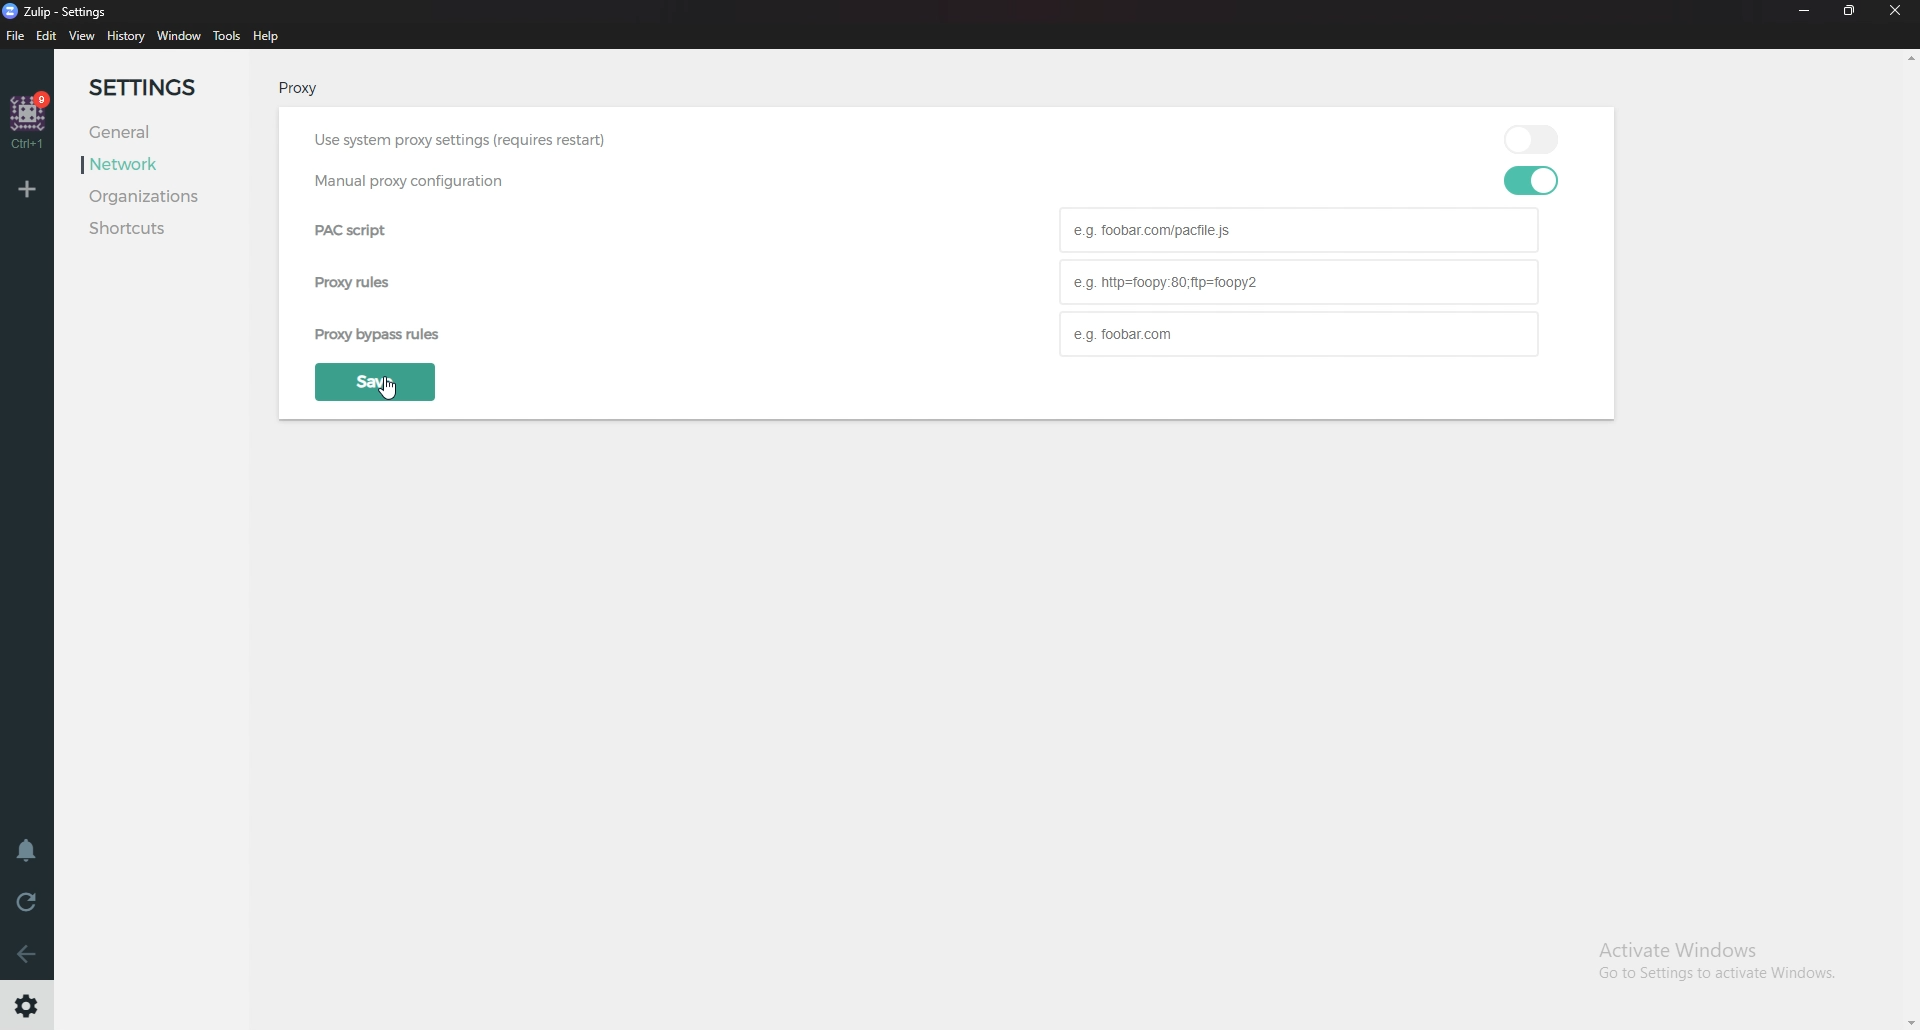 The height and width of the screenshot is (1030, 1920). Describe the element at coordinates (1298, 282) in the screenshot. I see `Proxy rules` at that location.